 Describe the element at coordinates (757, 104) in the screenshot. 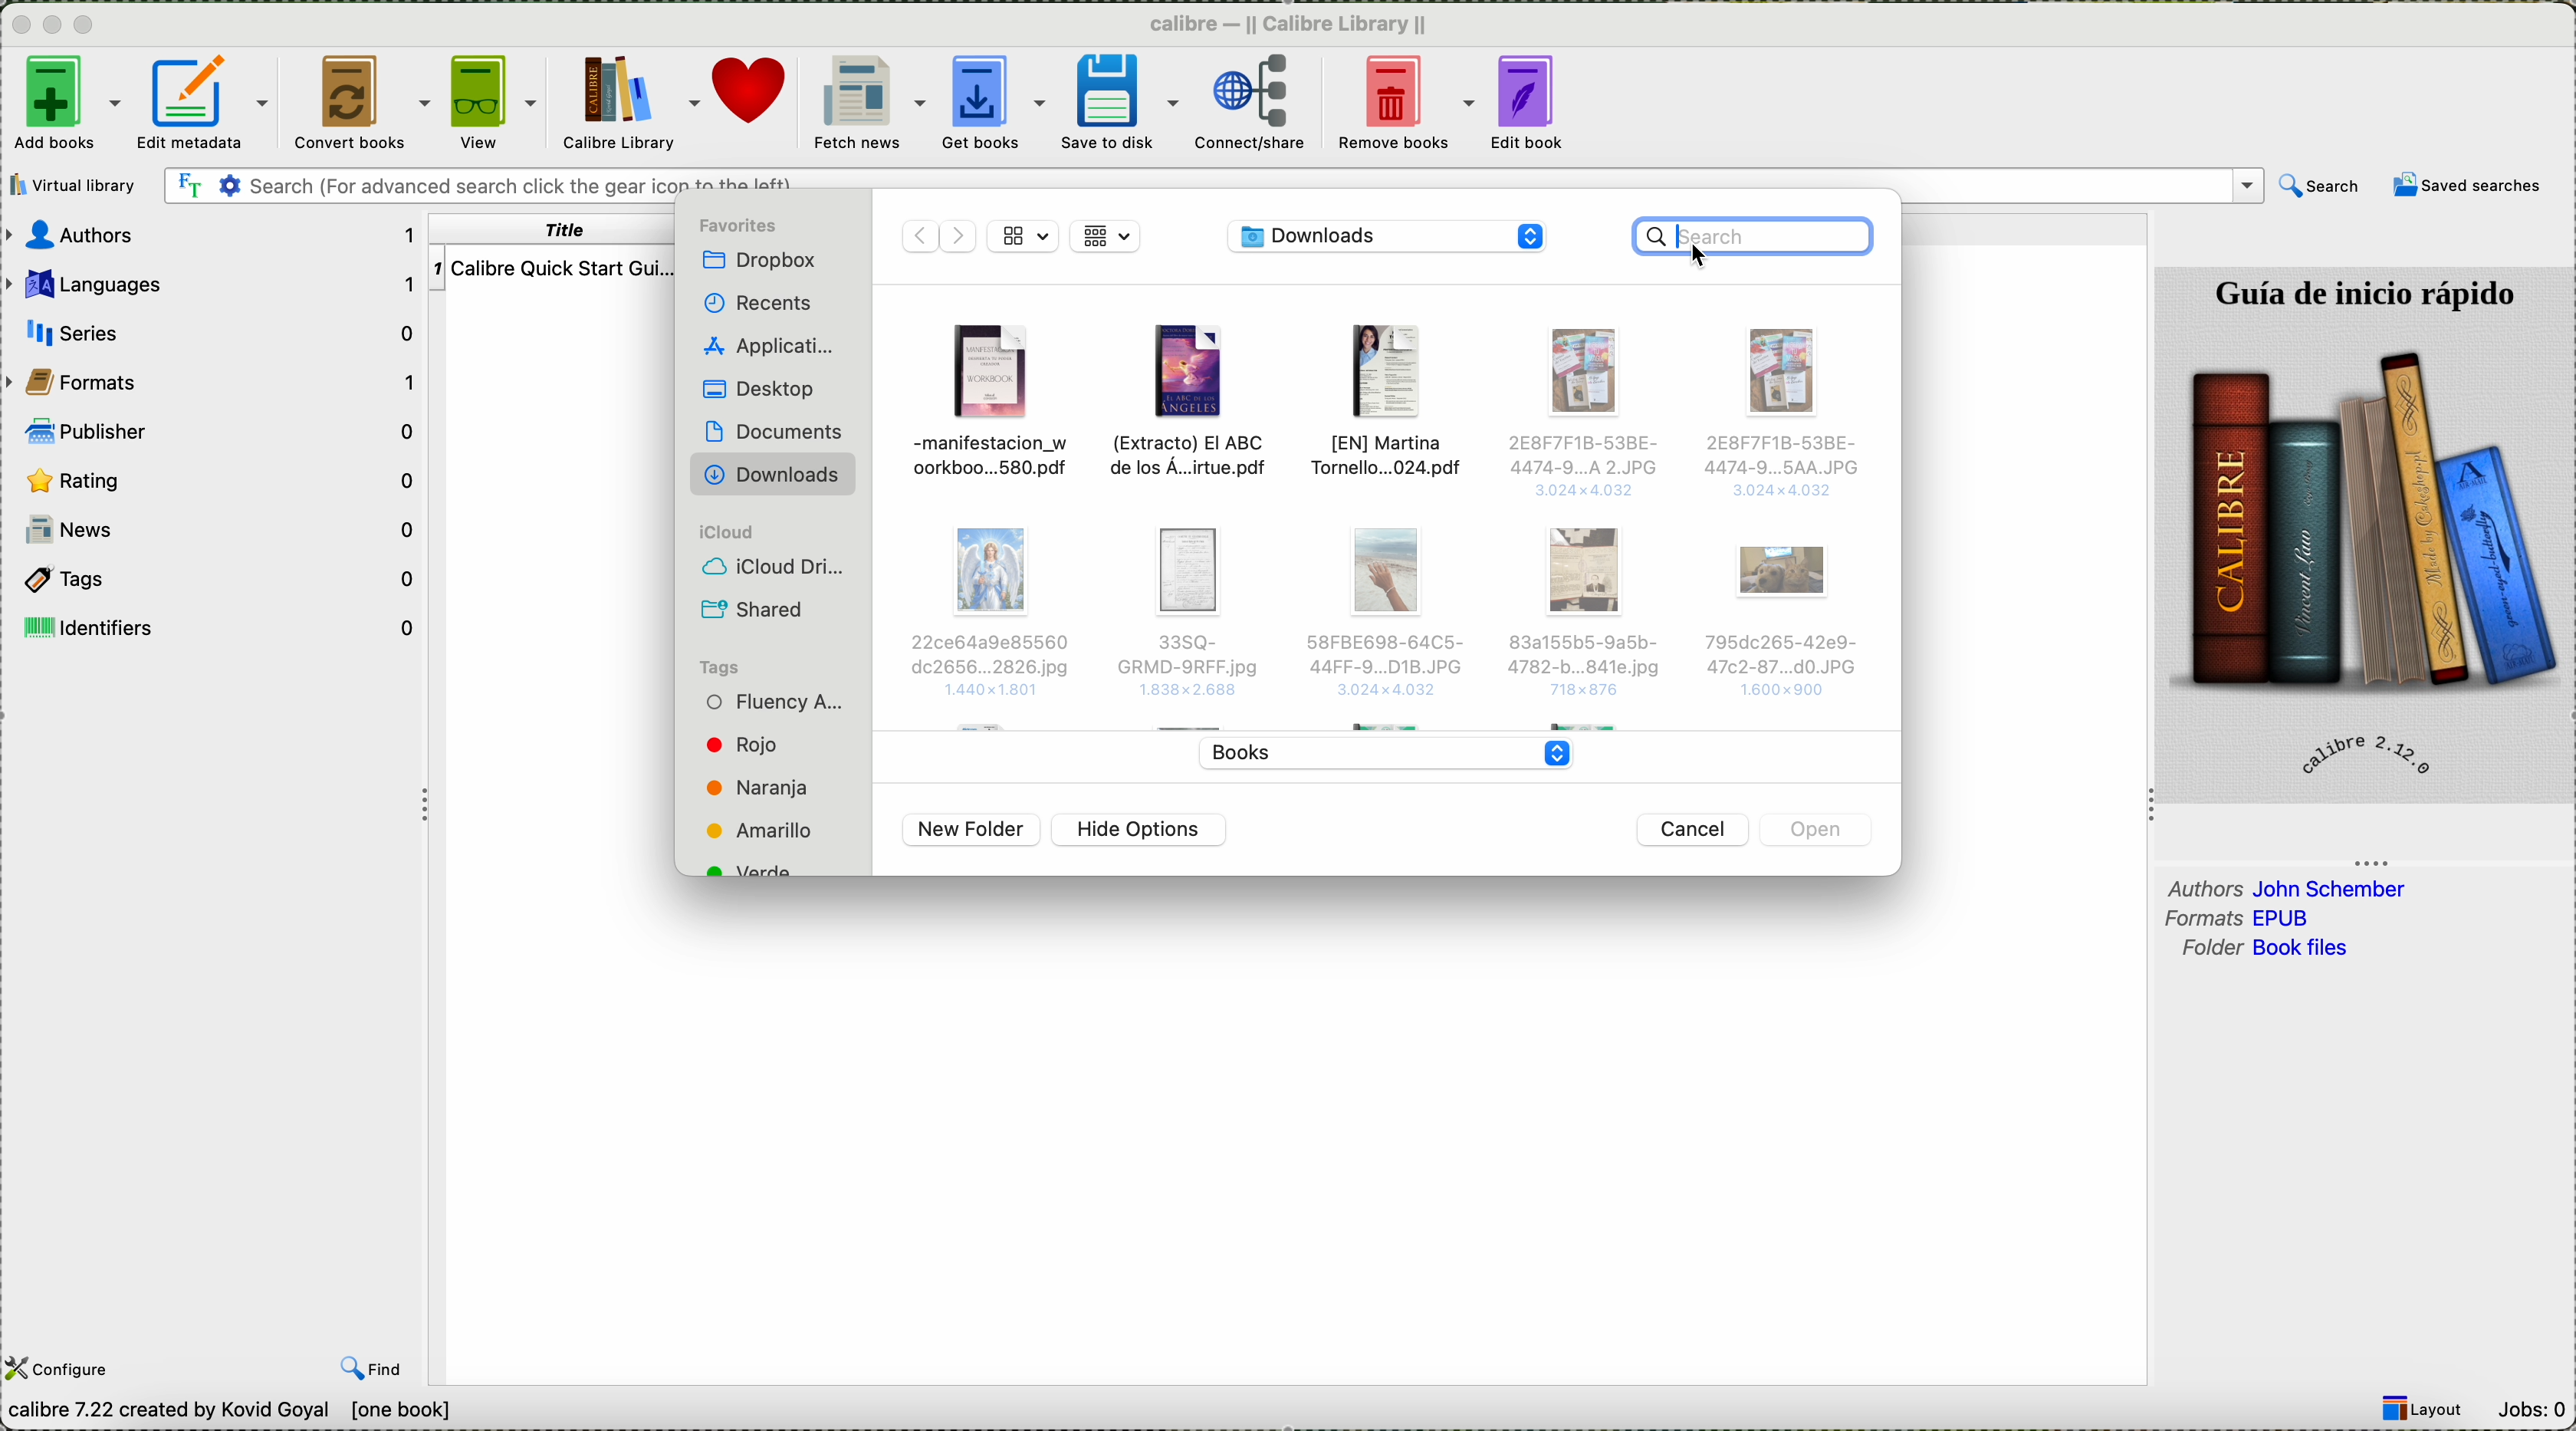

I see `donate` at that location.